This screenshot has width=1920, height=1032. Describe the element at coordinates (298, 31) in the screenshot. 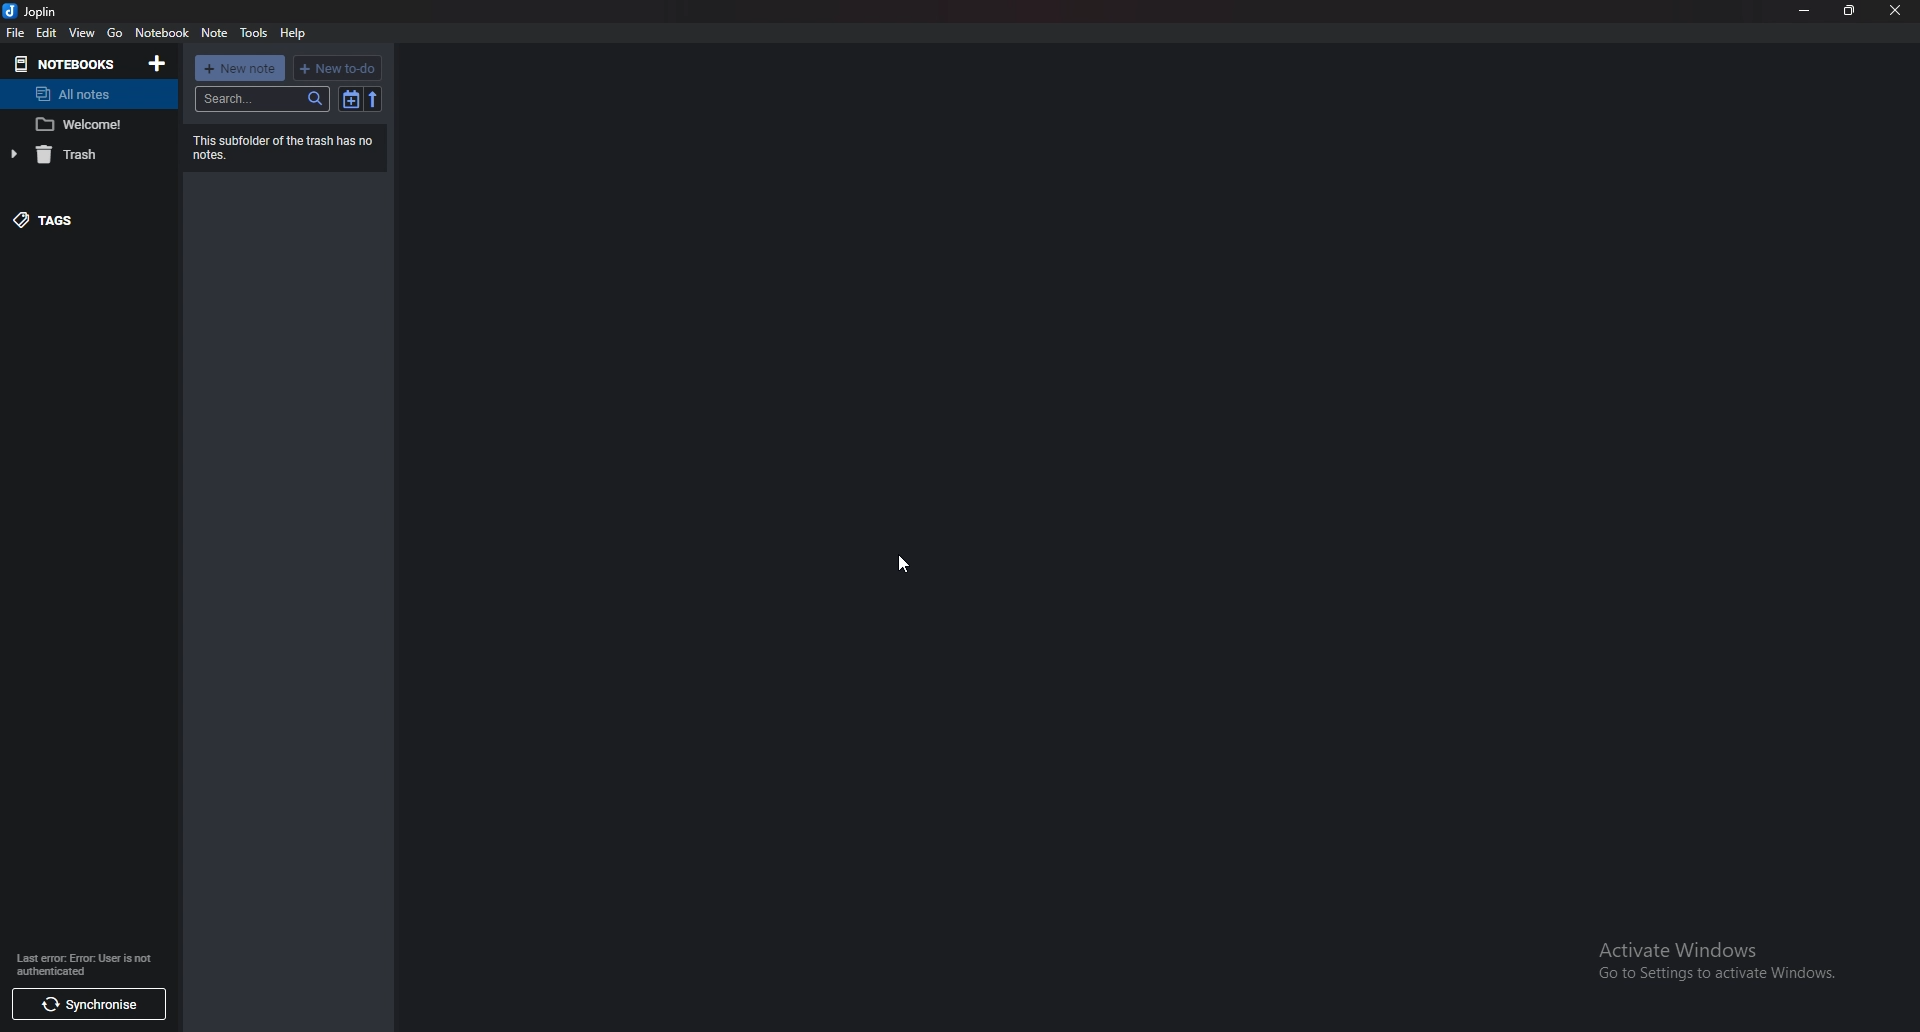

I see `help` at that location.